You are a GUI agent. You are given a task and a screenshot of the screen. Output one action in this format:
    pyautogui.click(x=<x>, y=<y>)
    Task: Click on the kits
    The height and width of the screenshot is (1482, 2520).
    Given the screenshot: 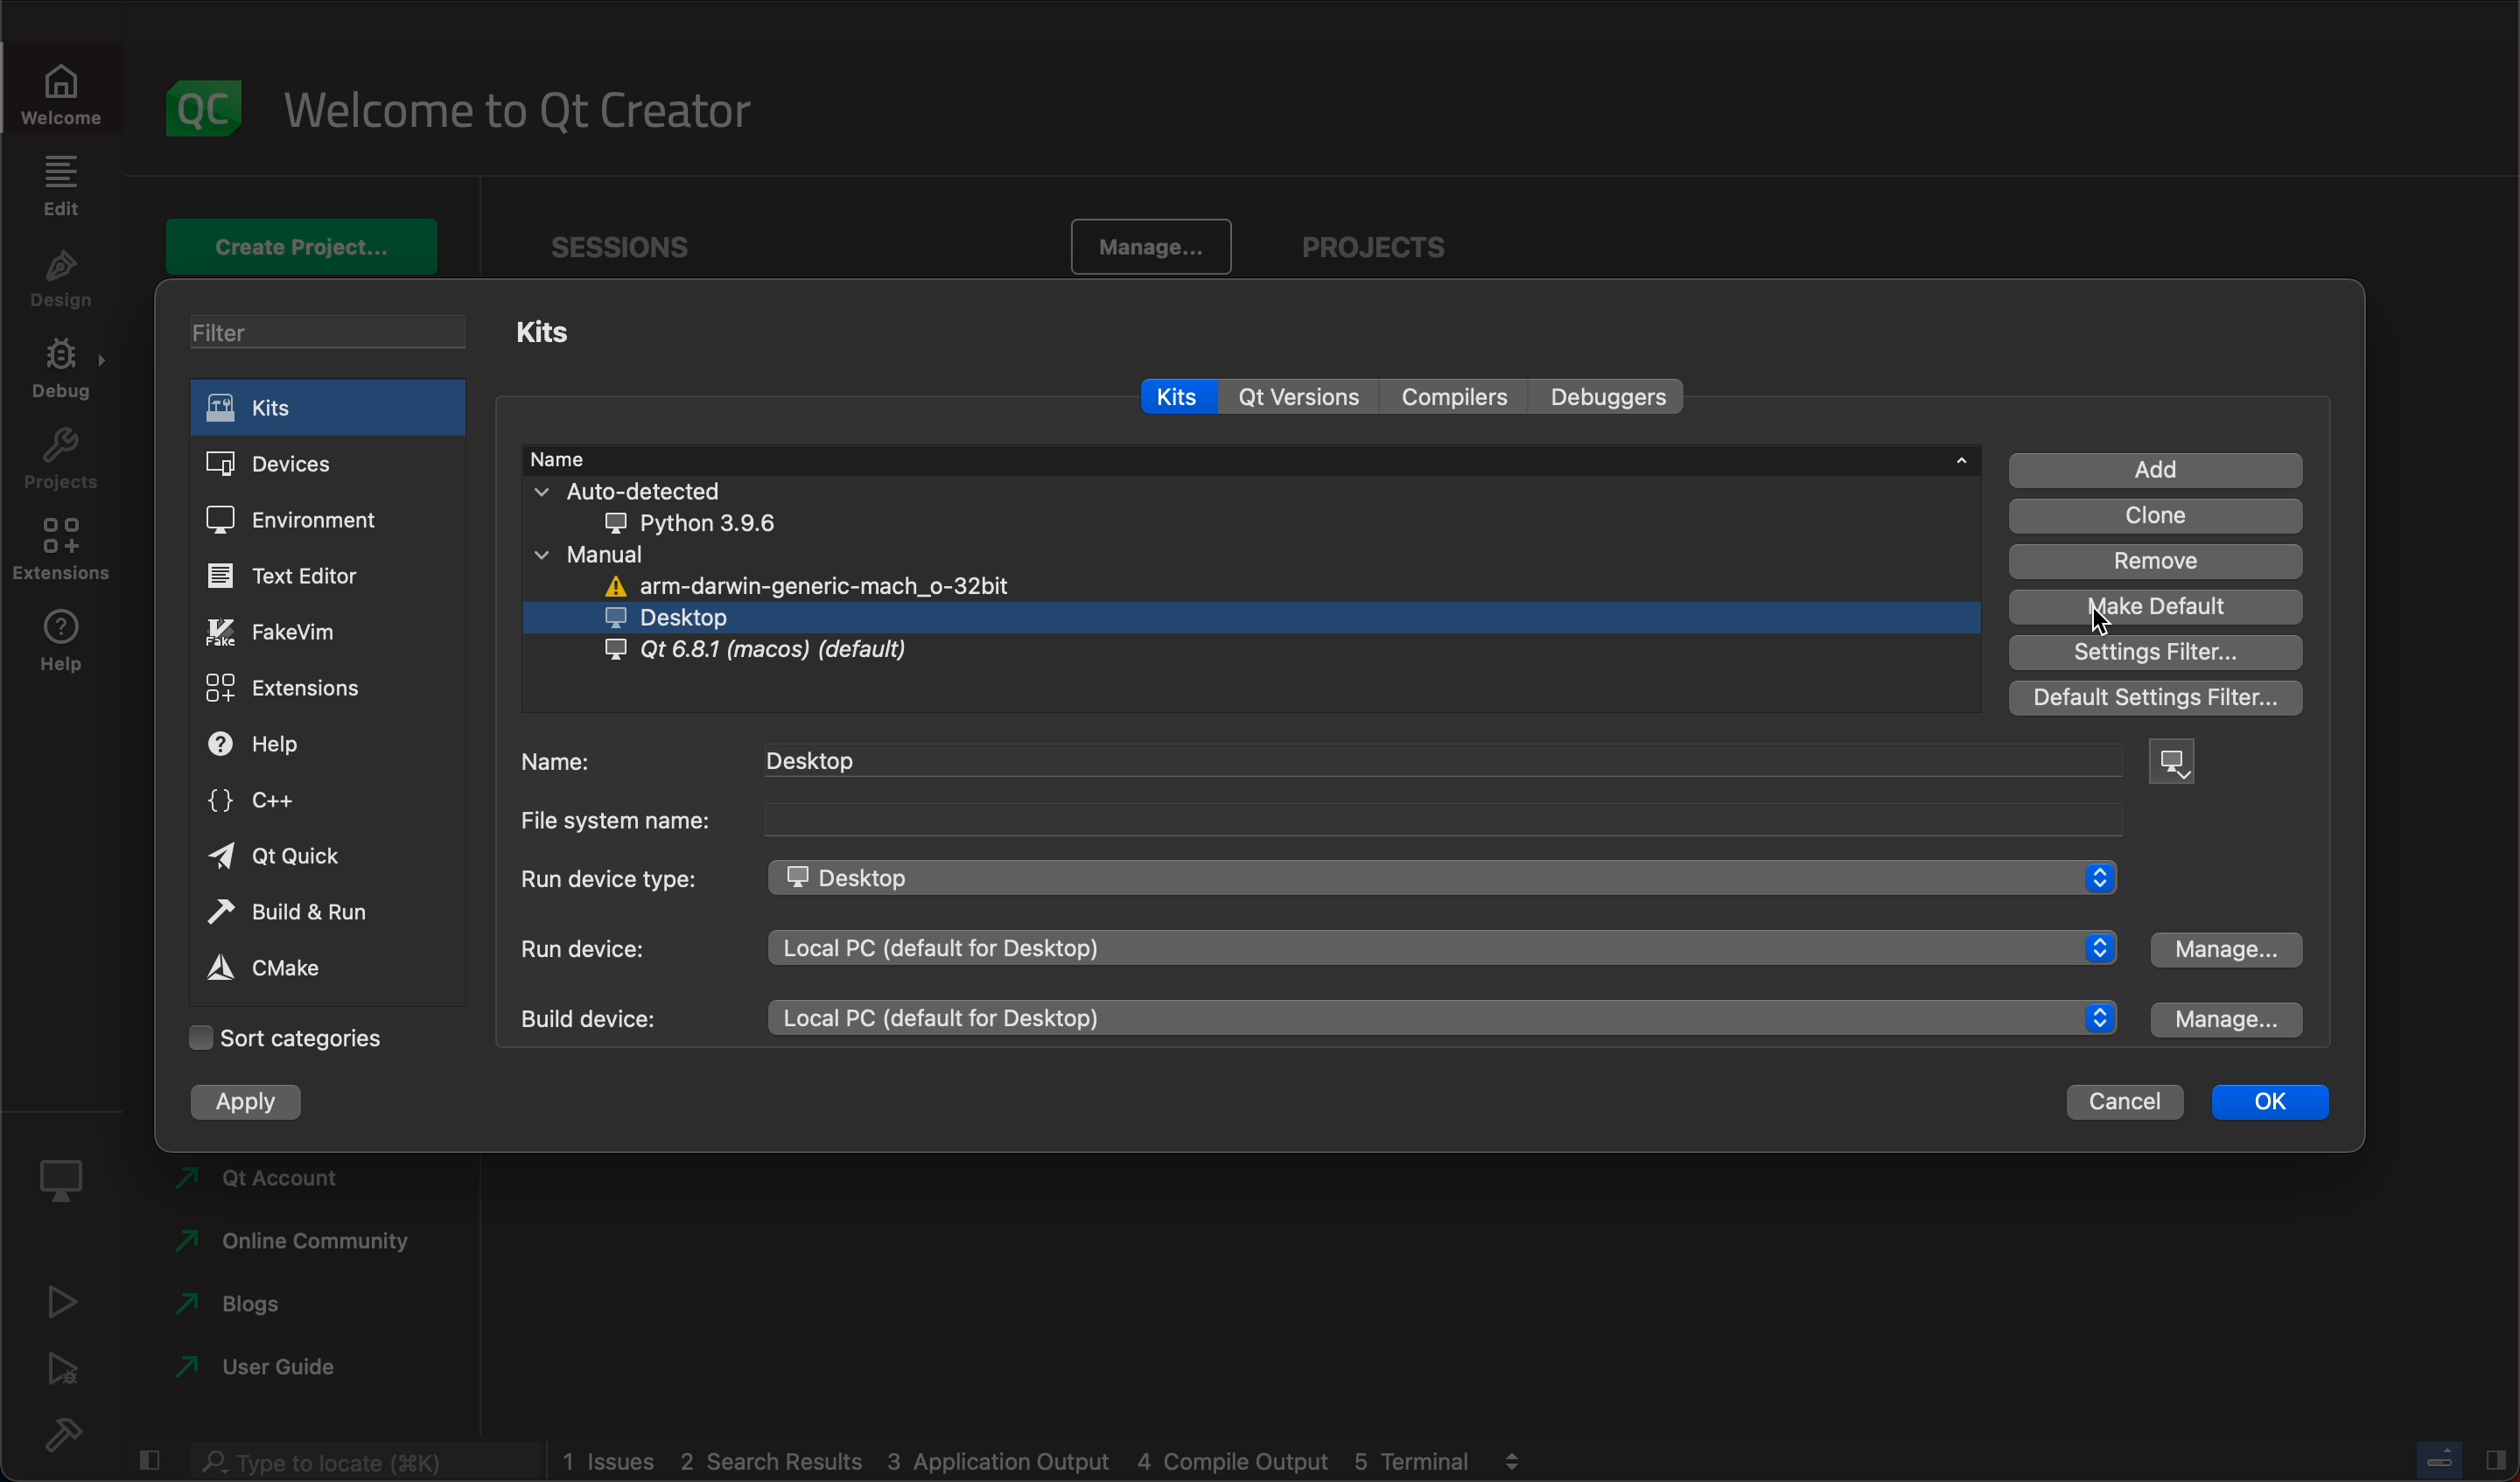 What is the action you would take?
    pyautogui.click(x=555, y=333)
    